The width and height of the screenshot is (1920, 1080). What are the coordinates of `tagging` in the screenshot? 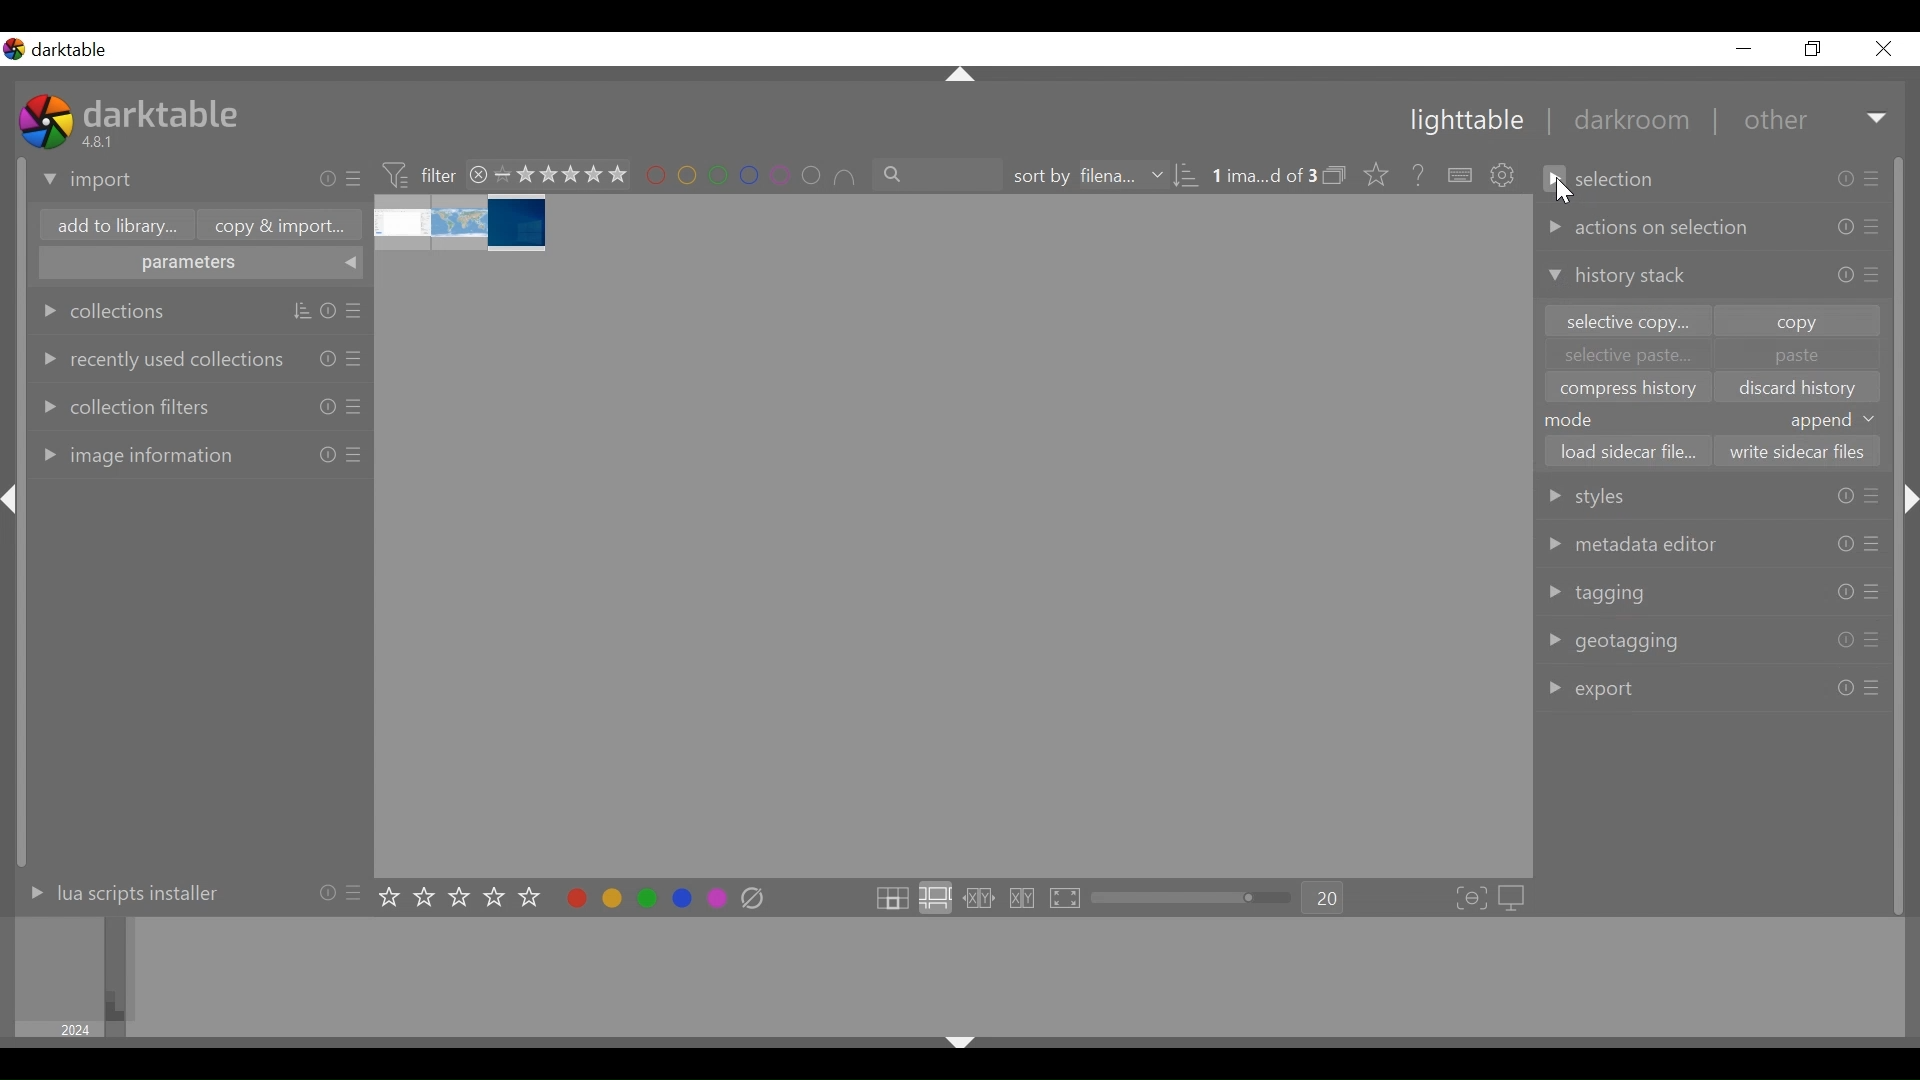 It's located at (1597, 596).